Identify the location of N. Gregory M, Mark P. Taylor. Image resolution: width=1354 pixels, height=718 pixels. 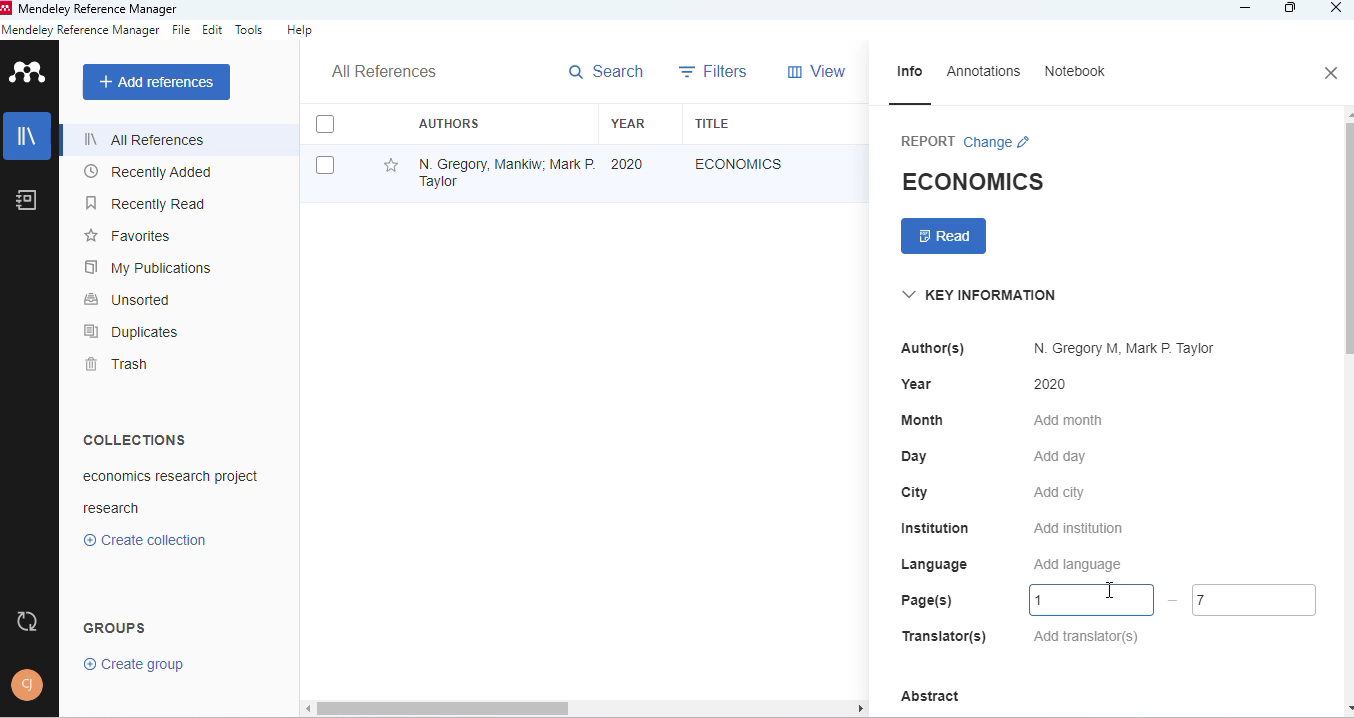
(1126, 348).